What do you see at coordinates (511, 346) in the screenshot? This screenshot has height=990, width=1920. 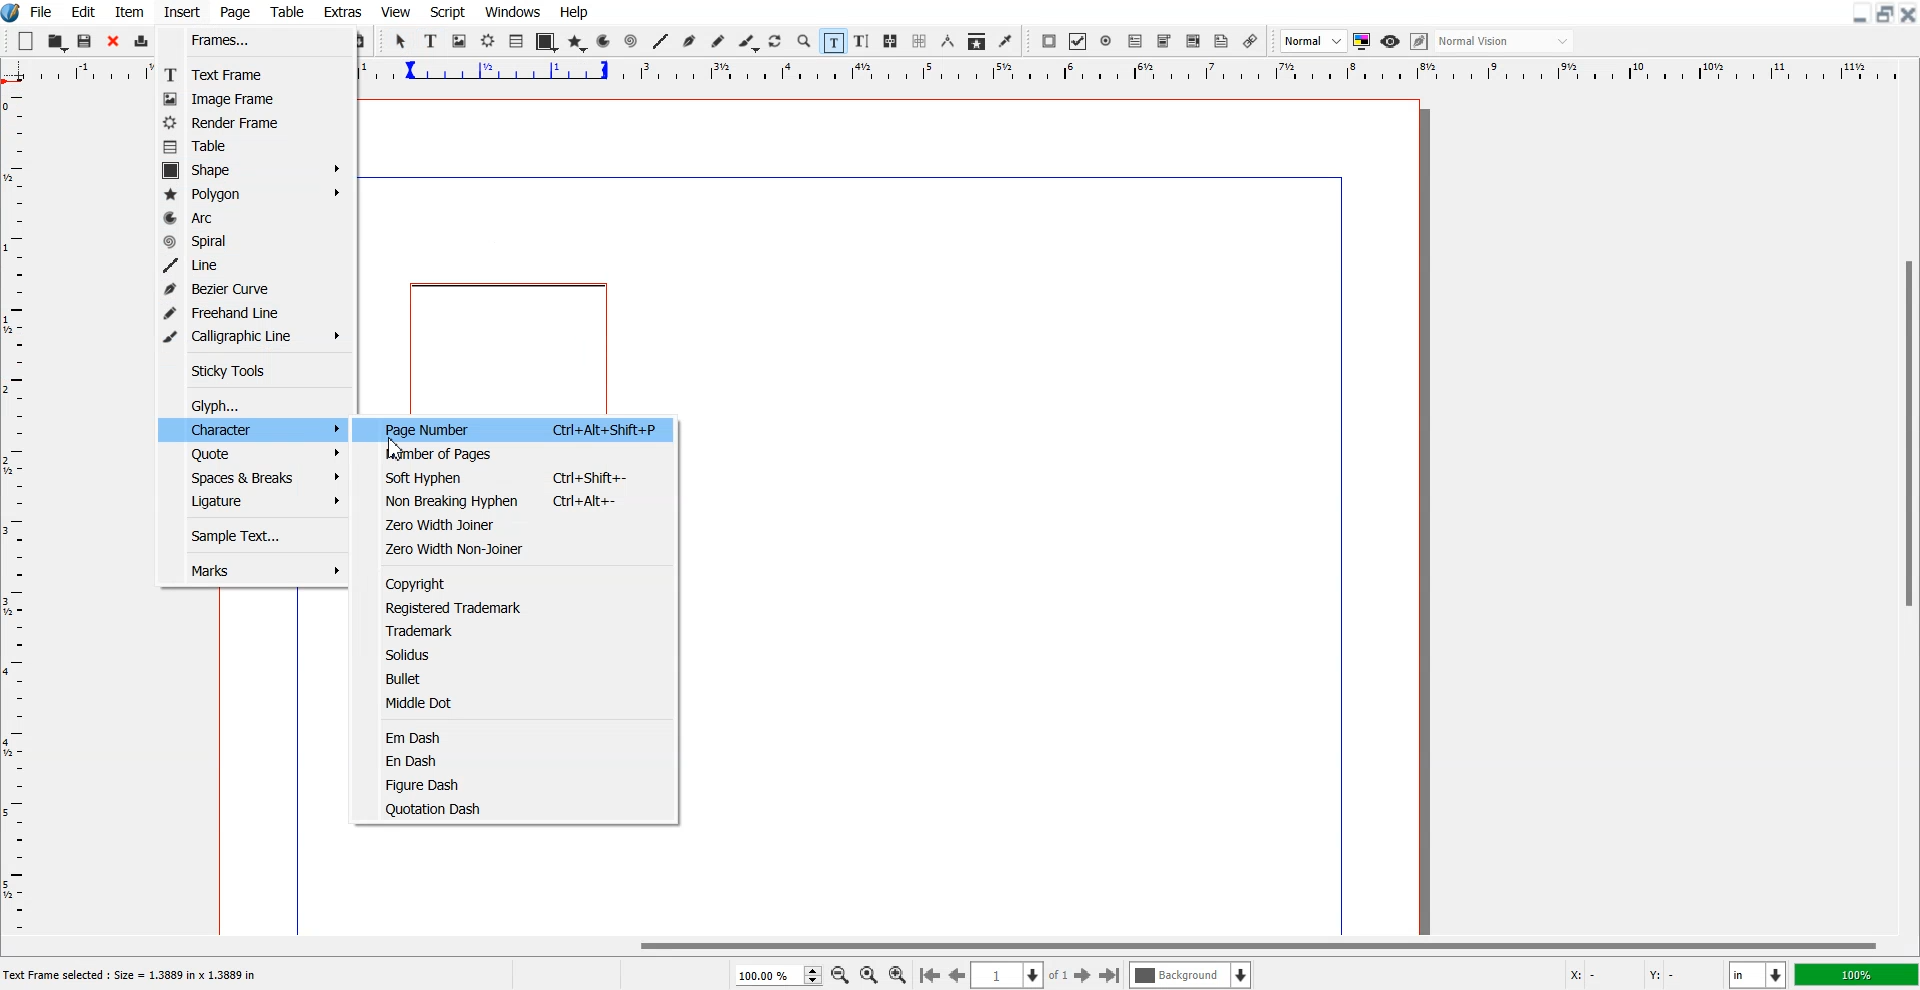 I see `text frame` at bounding box center [511, 346].